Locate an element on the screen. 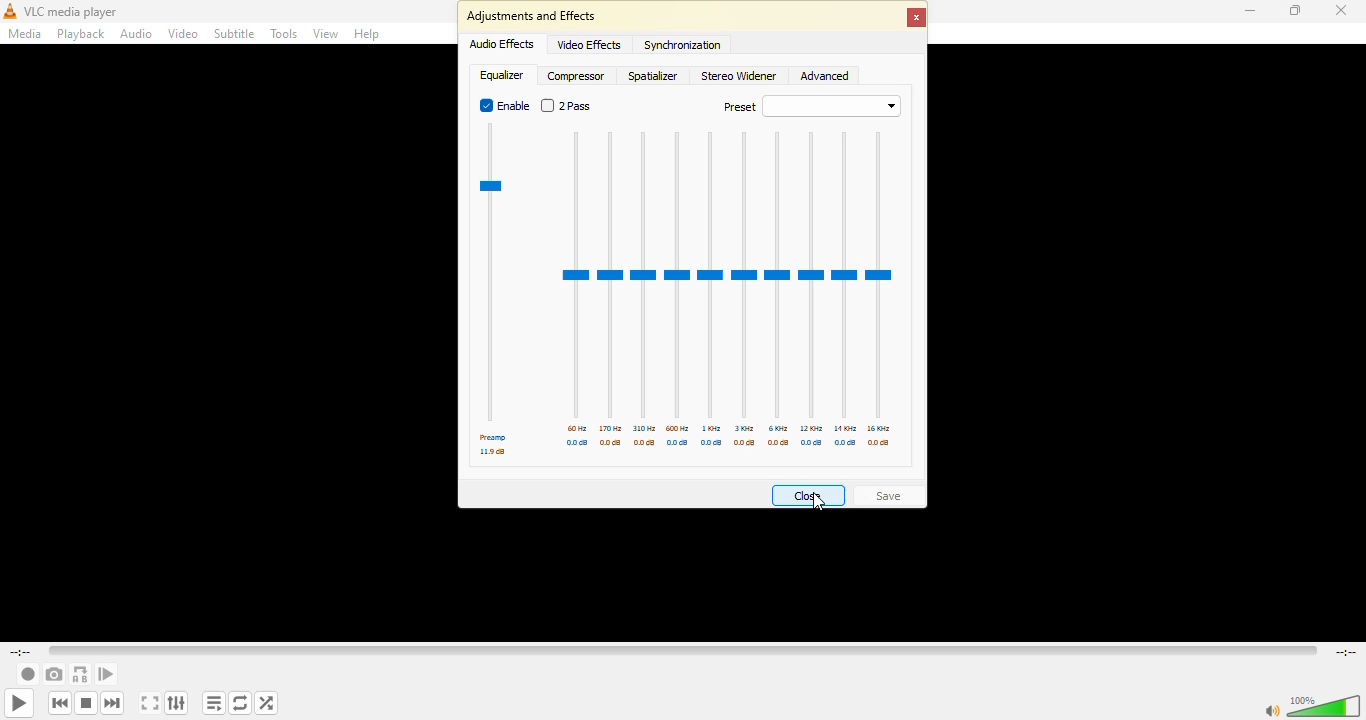 This screenshot has height=720, width=1366. db is located at coordinates (812, 443).